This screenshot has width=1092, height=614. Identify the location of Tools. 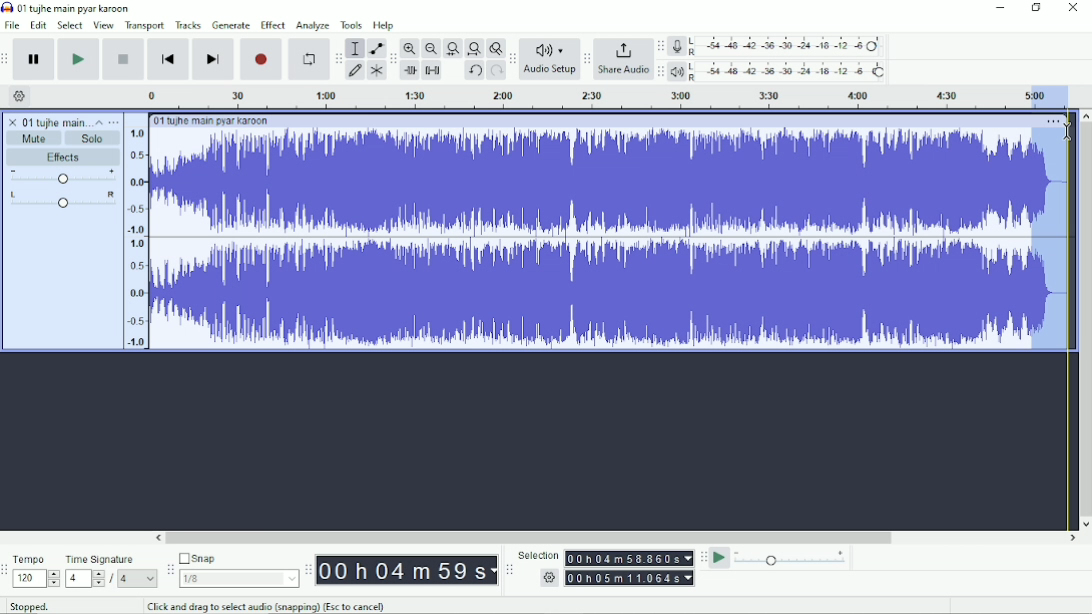
(353, 25).